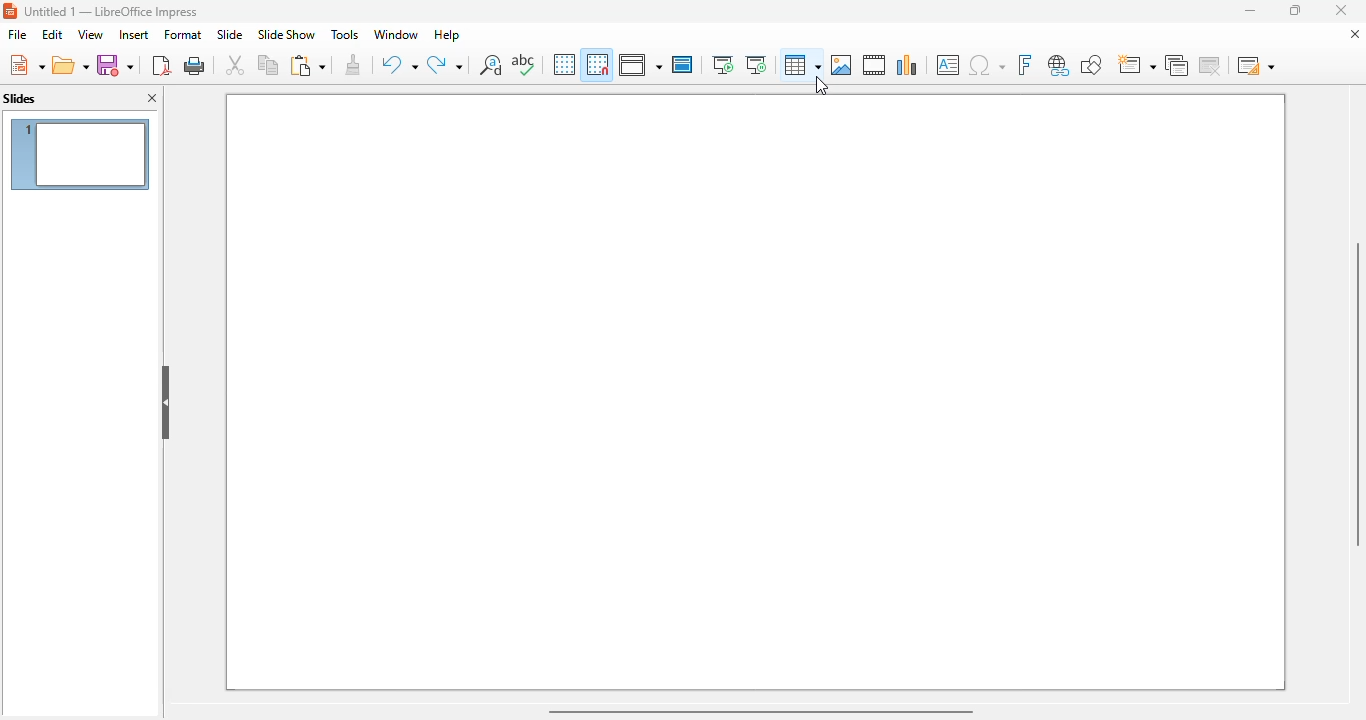 This screenshot has width=1366, height=720. What do you see at coordinates (842, 65) in the screenshot?
I see `insert image` at bounding box center [842, 65].